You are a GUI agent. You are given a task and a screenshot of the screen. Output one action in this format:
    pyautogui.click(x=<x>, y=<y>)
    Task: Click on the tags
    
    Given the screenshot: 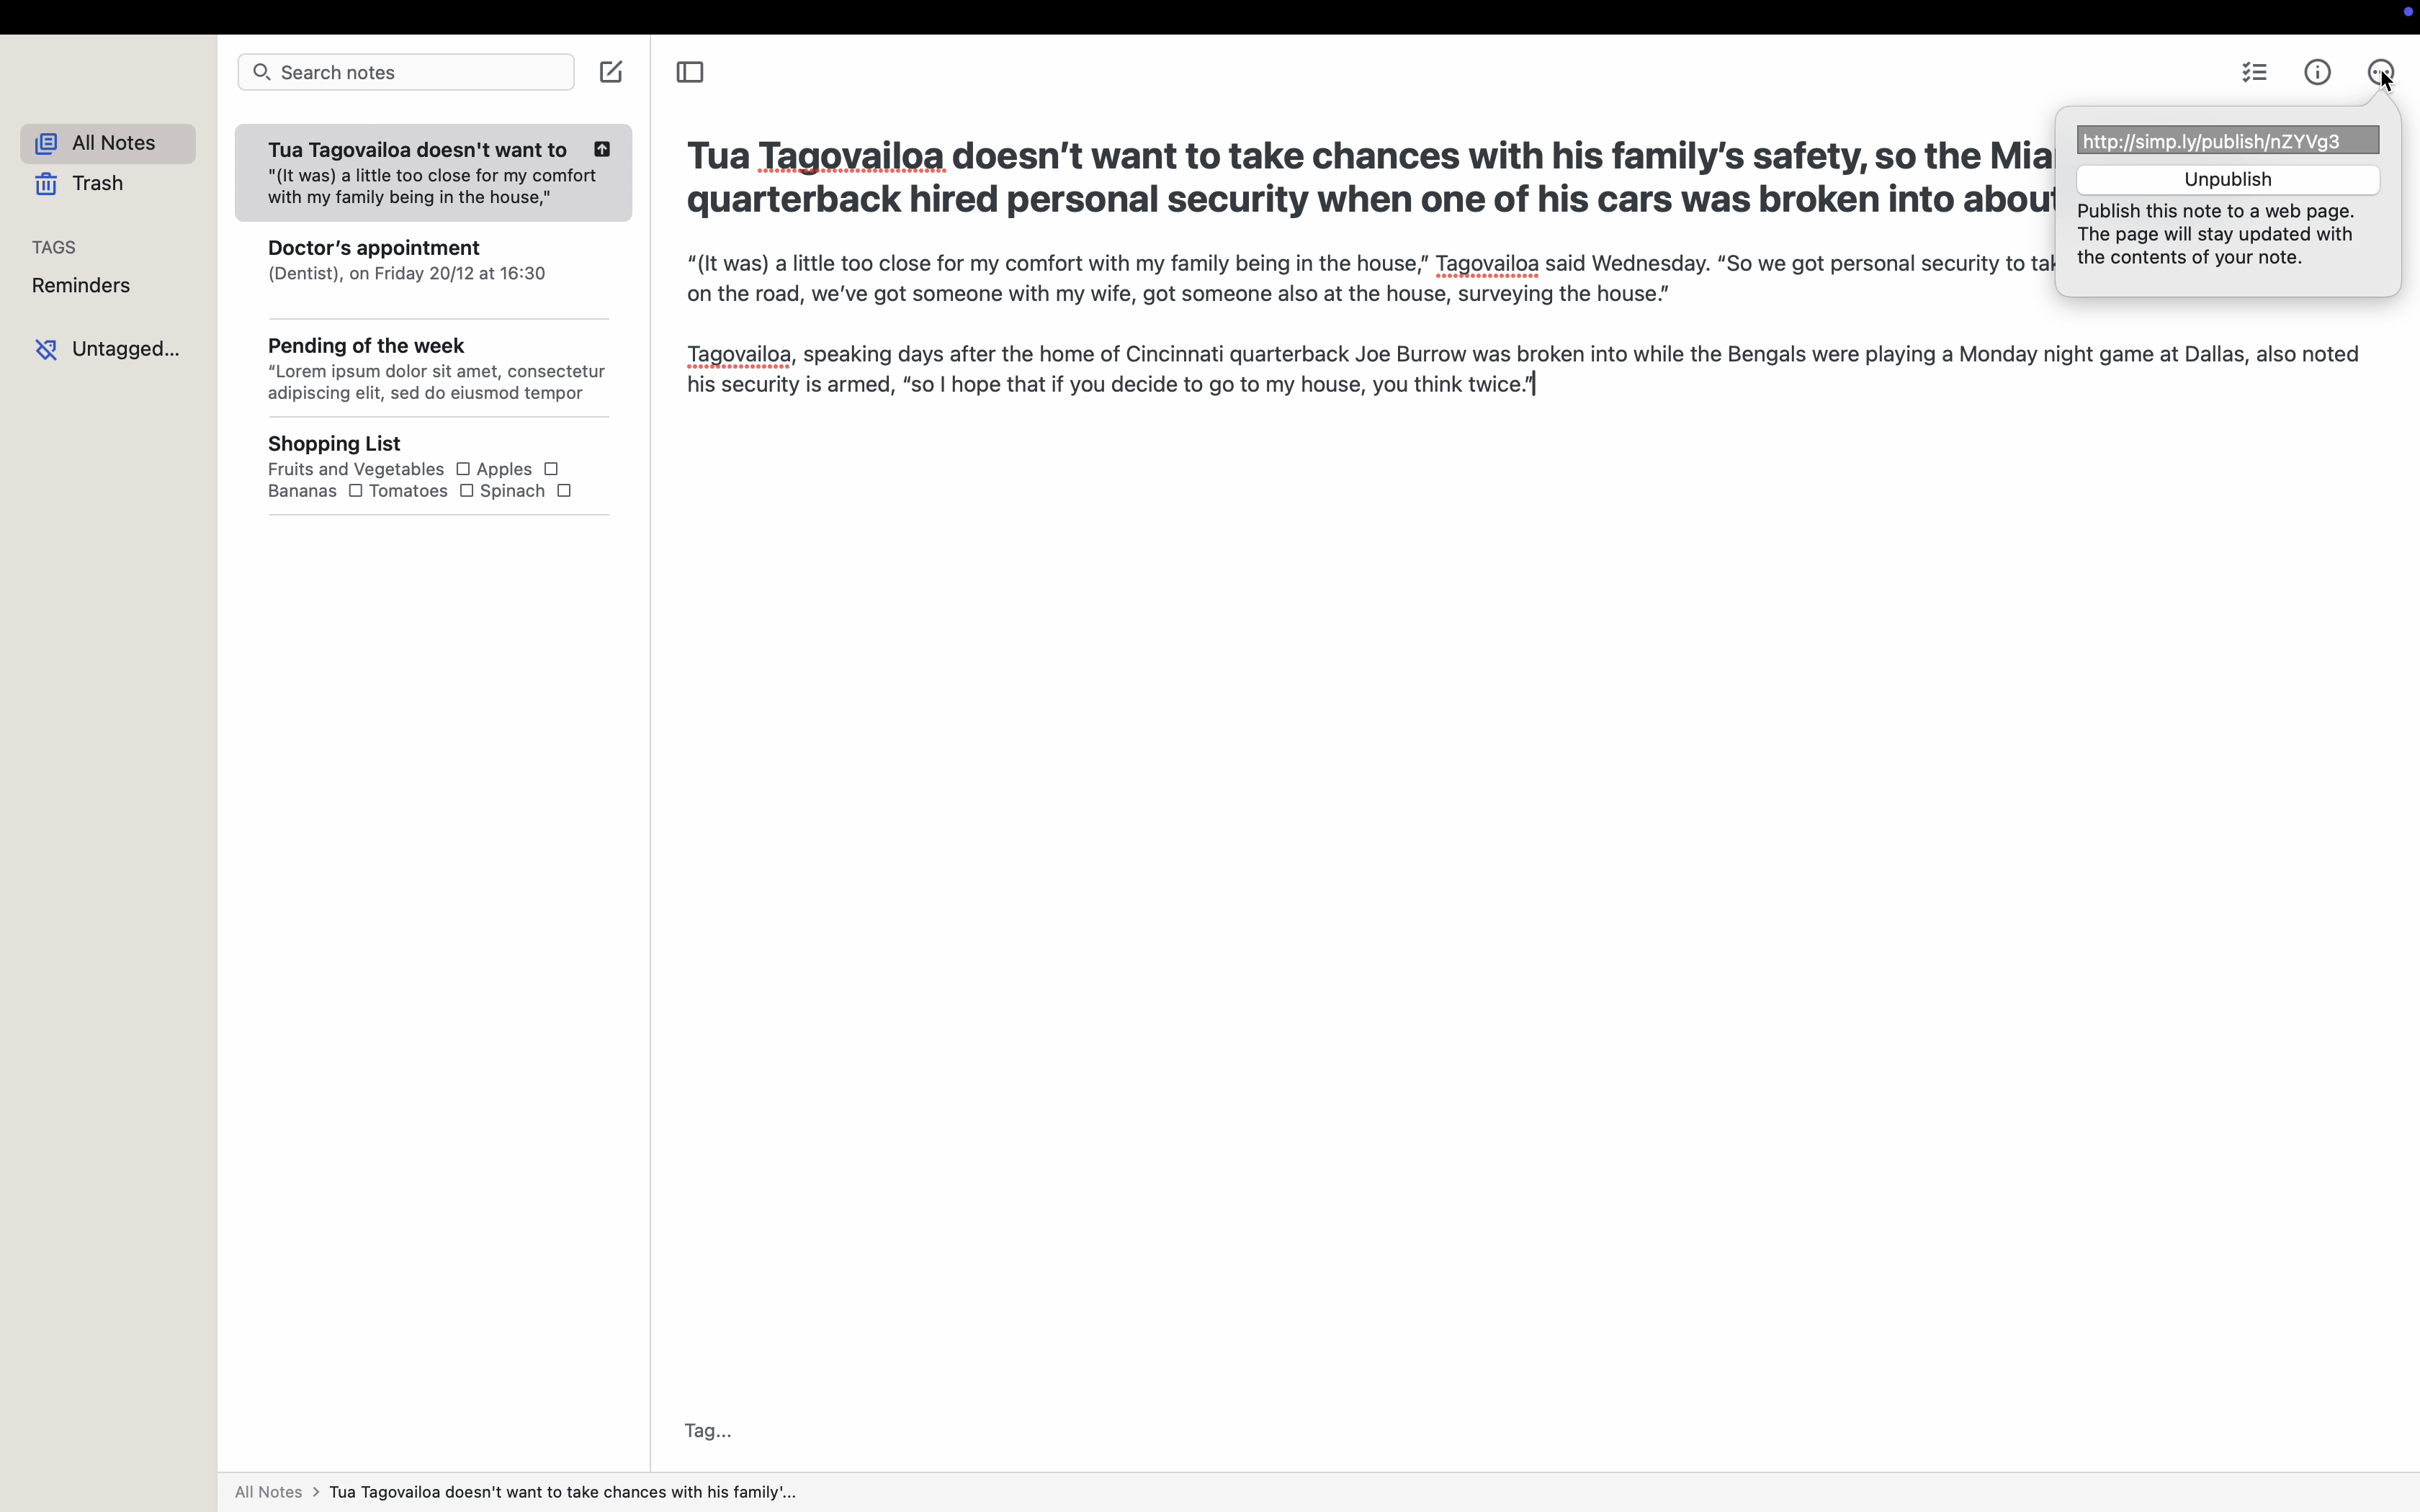 What is the action you would take?
    pyautogui.click(x=57, y=245)
    